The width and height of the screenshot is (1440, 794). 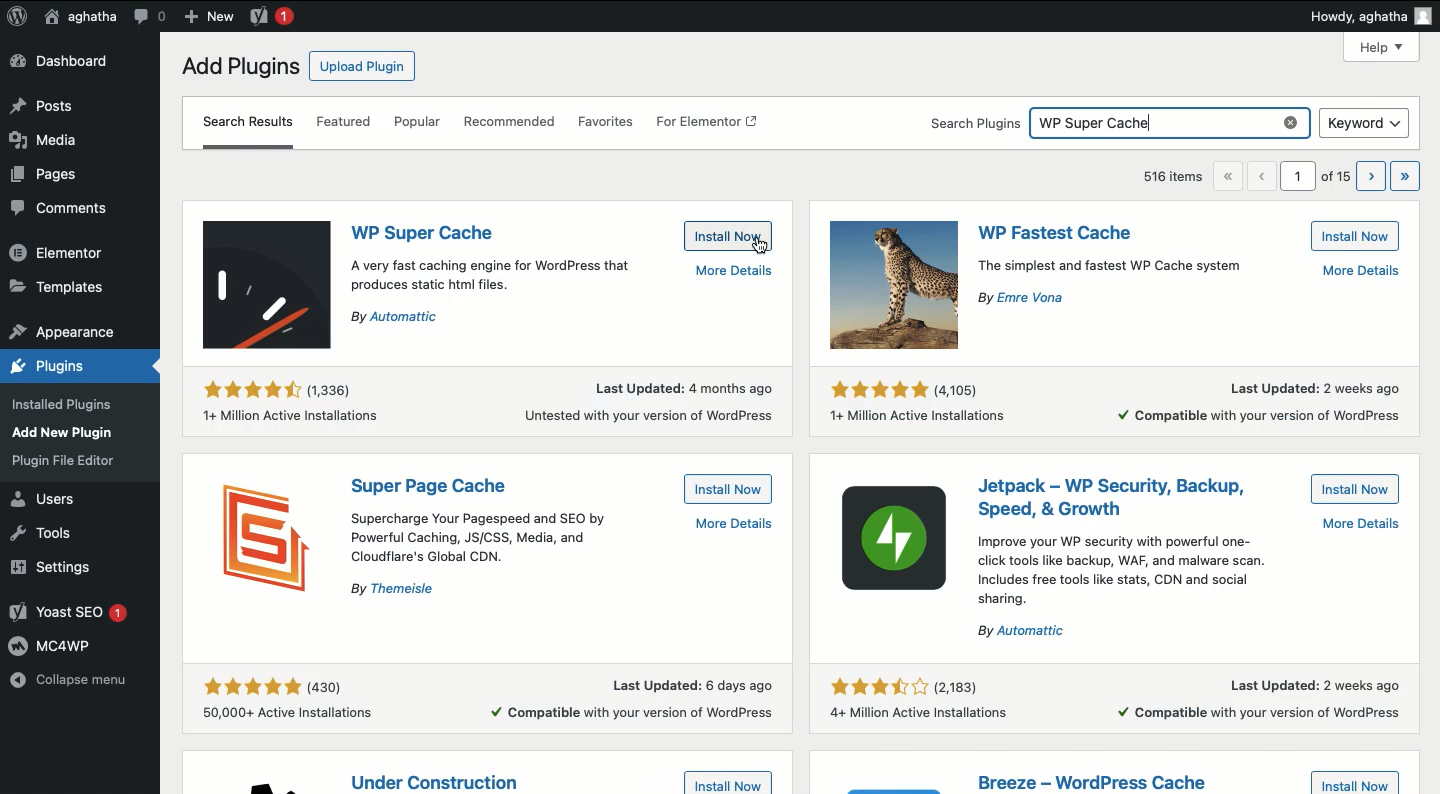 I want to click on next page, so click(x=1370, y=174).